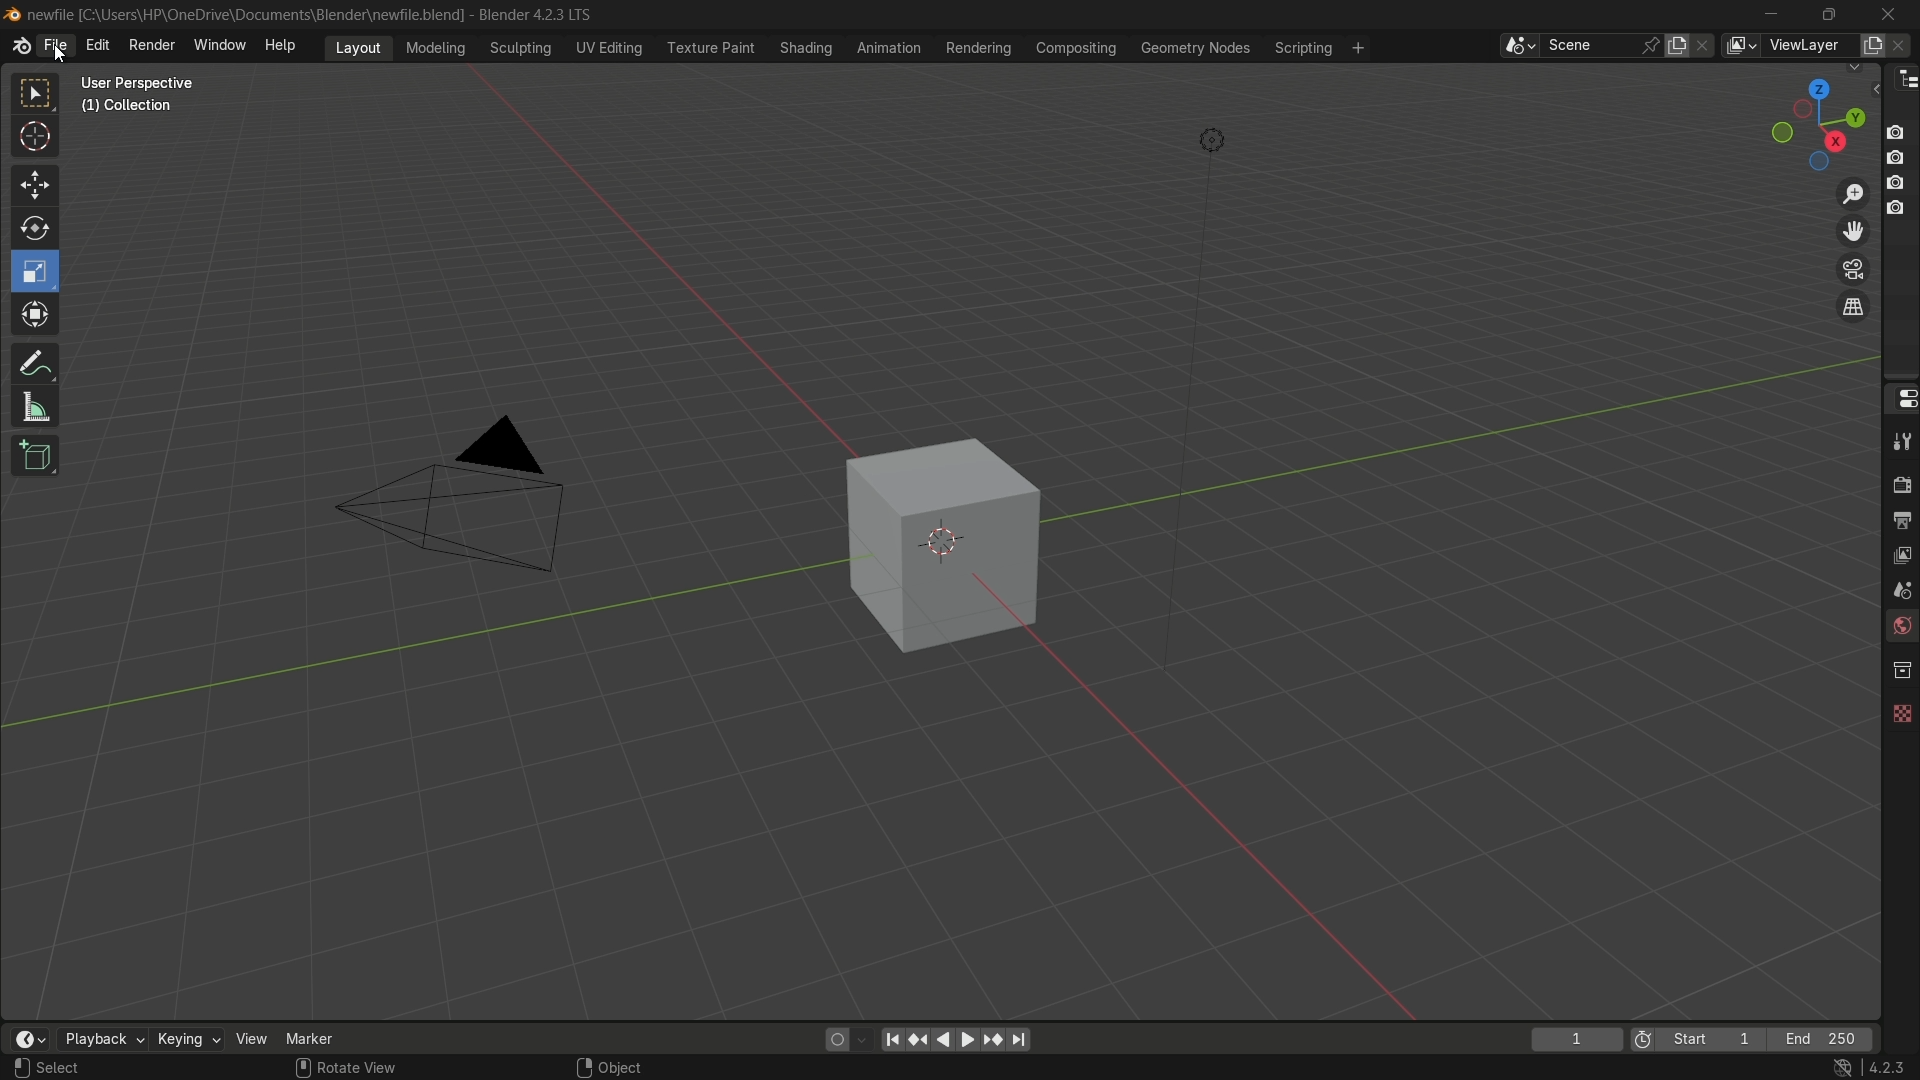 Image resolution: width=1920 pixels, height=1080 pixels. Describe the element at coordinates (33, 183) in the screenshot. I see `move` at that location.